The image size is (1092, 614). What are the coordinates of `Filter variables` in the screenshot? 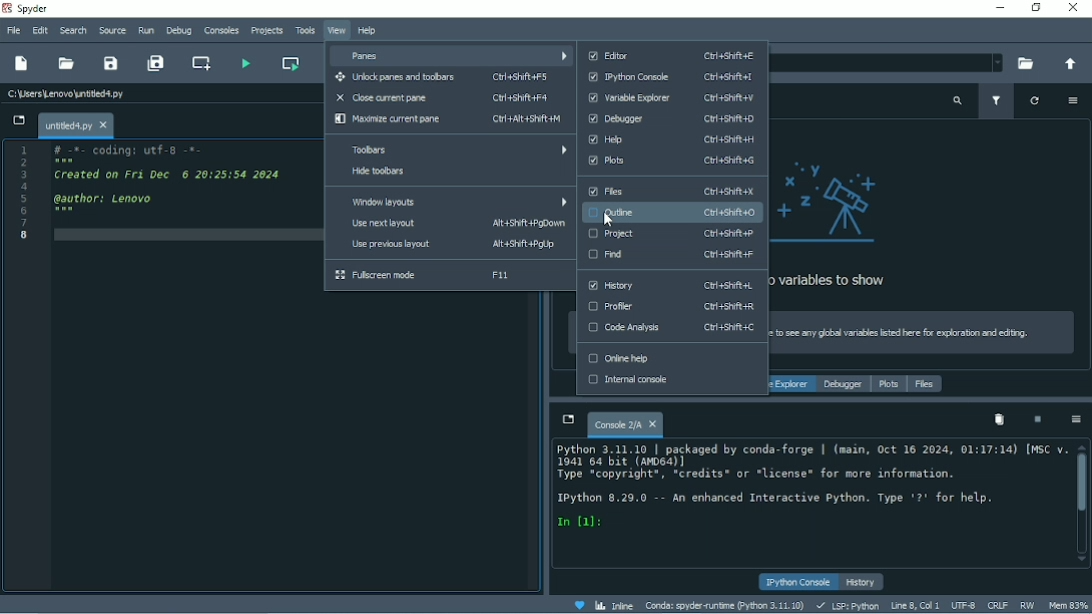 It's located at (996, 101).